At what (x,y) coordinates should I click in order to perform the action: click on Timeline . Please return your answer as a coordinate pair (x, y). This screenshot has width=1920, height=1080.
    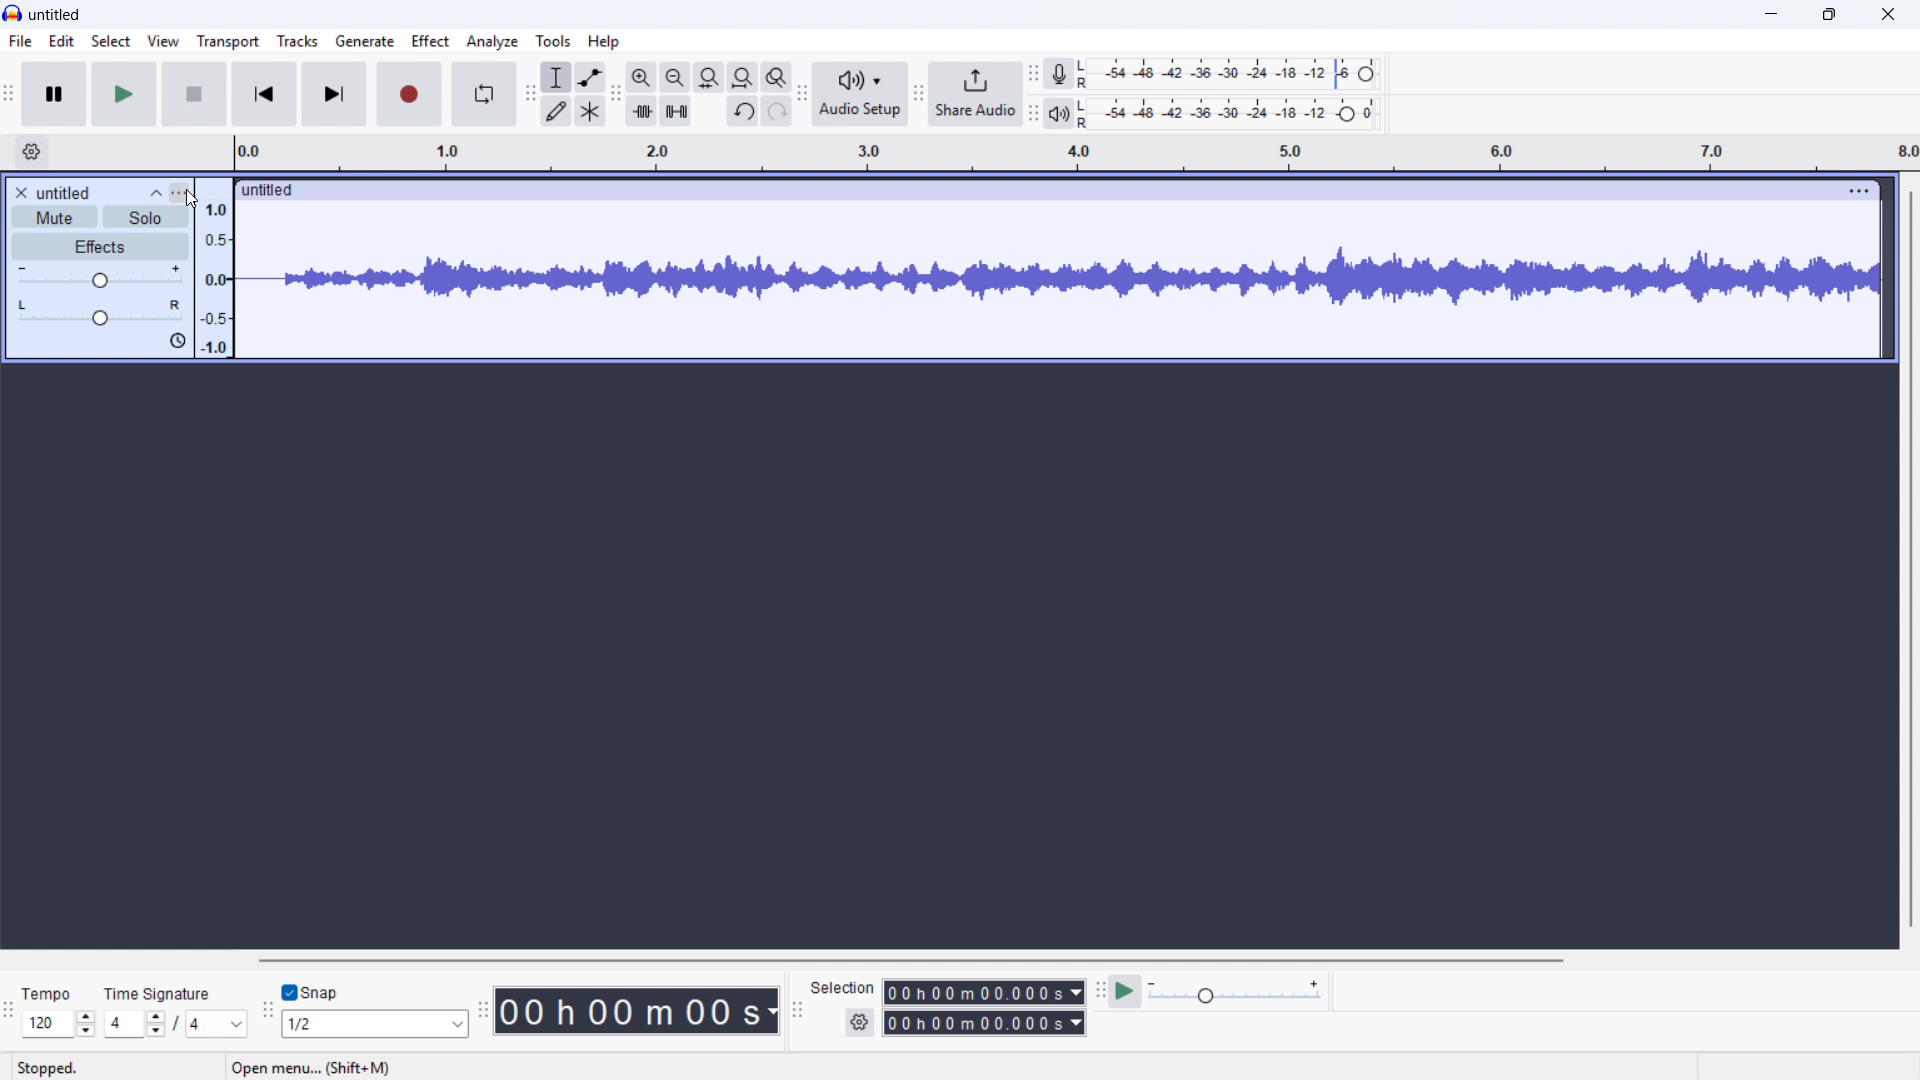
    Looking at the image, I should click on (1068, 152).